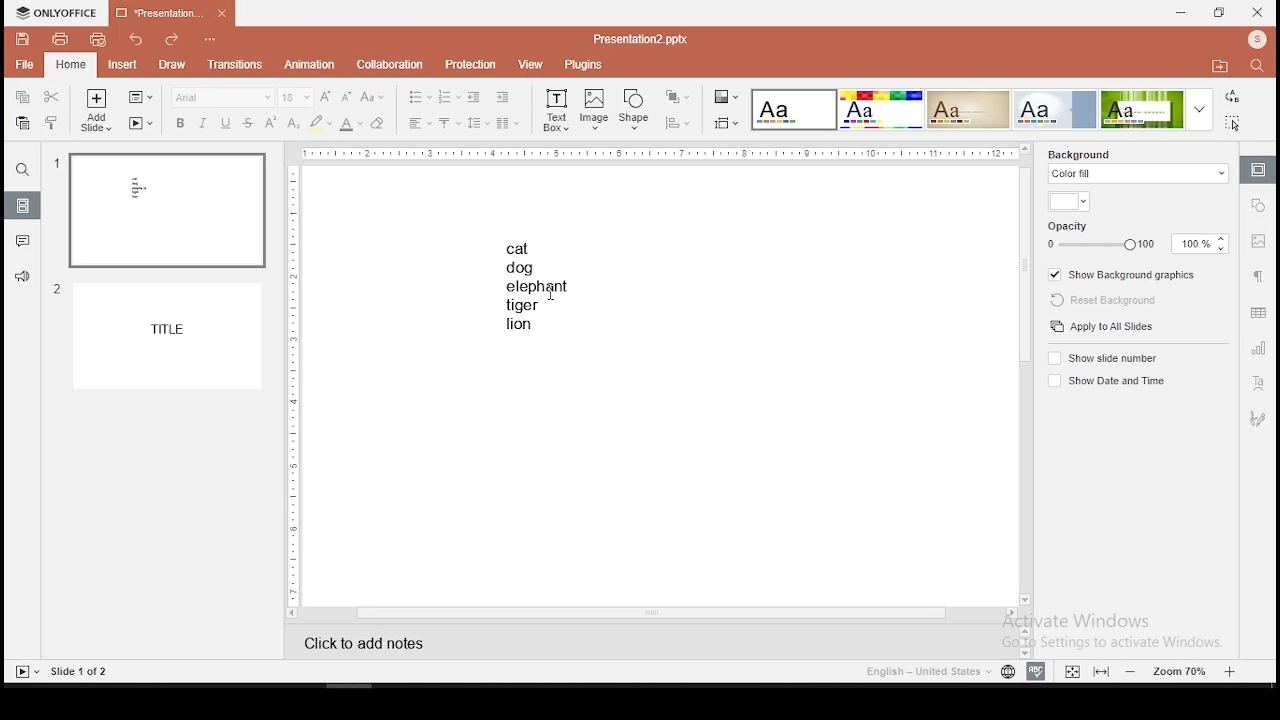 The image size is (1280, 720). Describe the element at coordinates (226, 122) in the screenshot. I see `underline` at that location.